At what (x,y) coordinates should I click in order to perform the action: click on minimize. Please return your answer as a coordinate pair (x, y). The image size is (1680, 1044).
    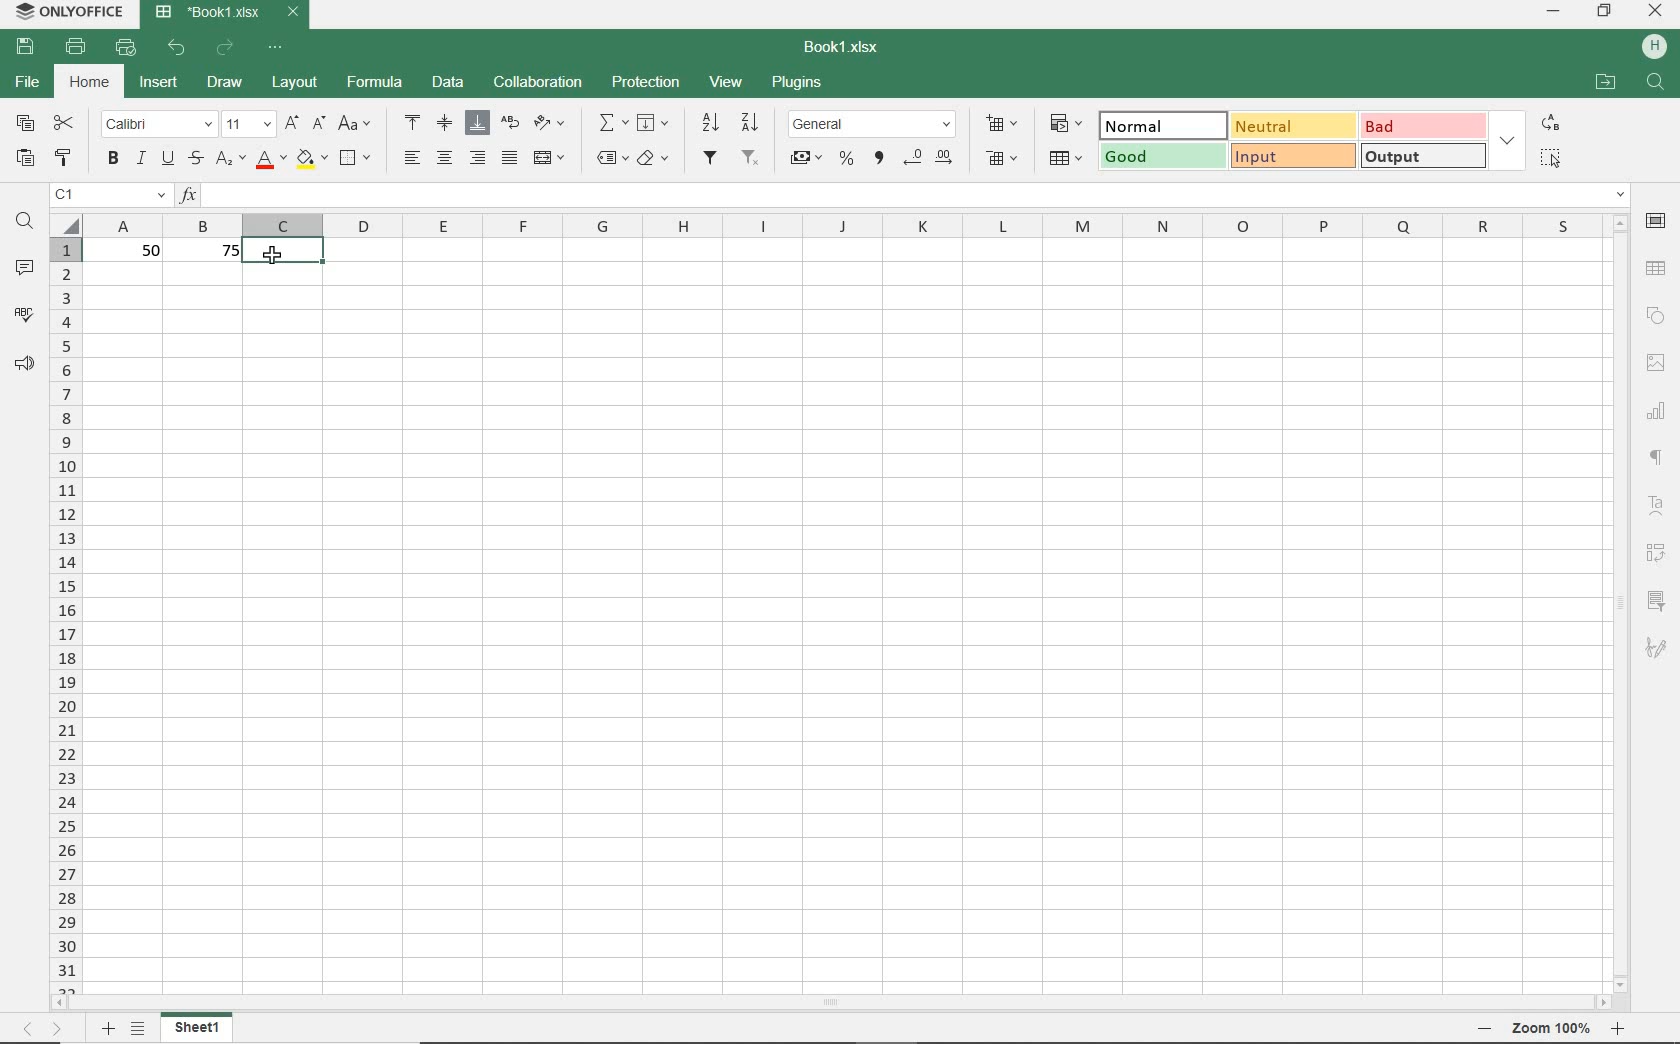
    Looking at the image, I should click on (1555, 13).